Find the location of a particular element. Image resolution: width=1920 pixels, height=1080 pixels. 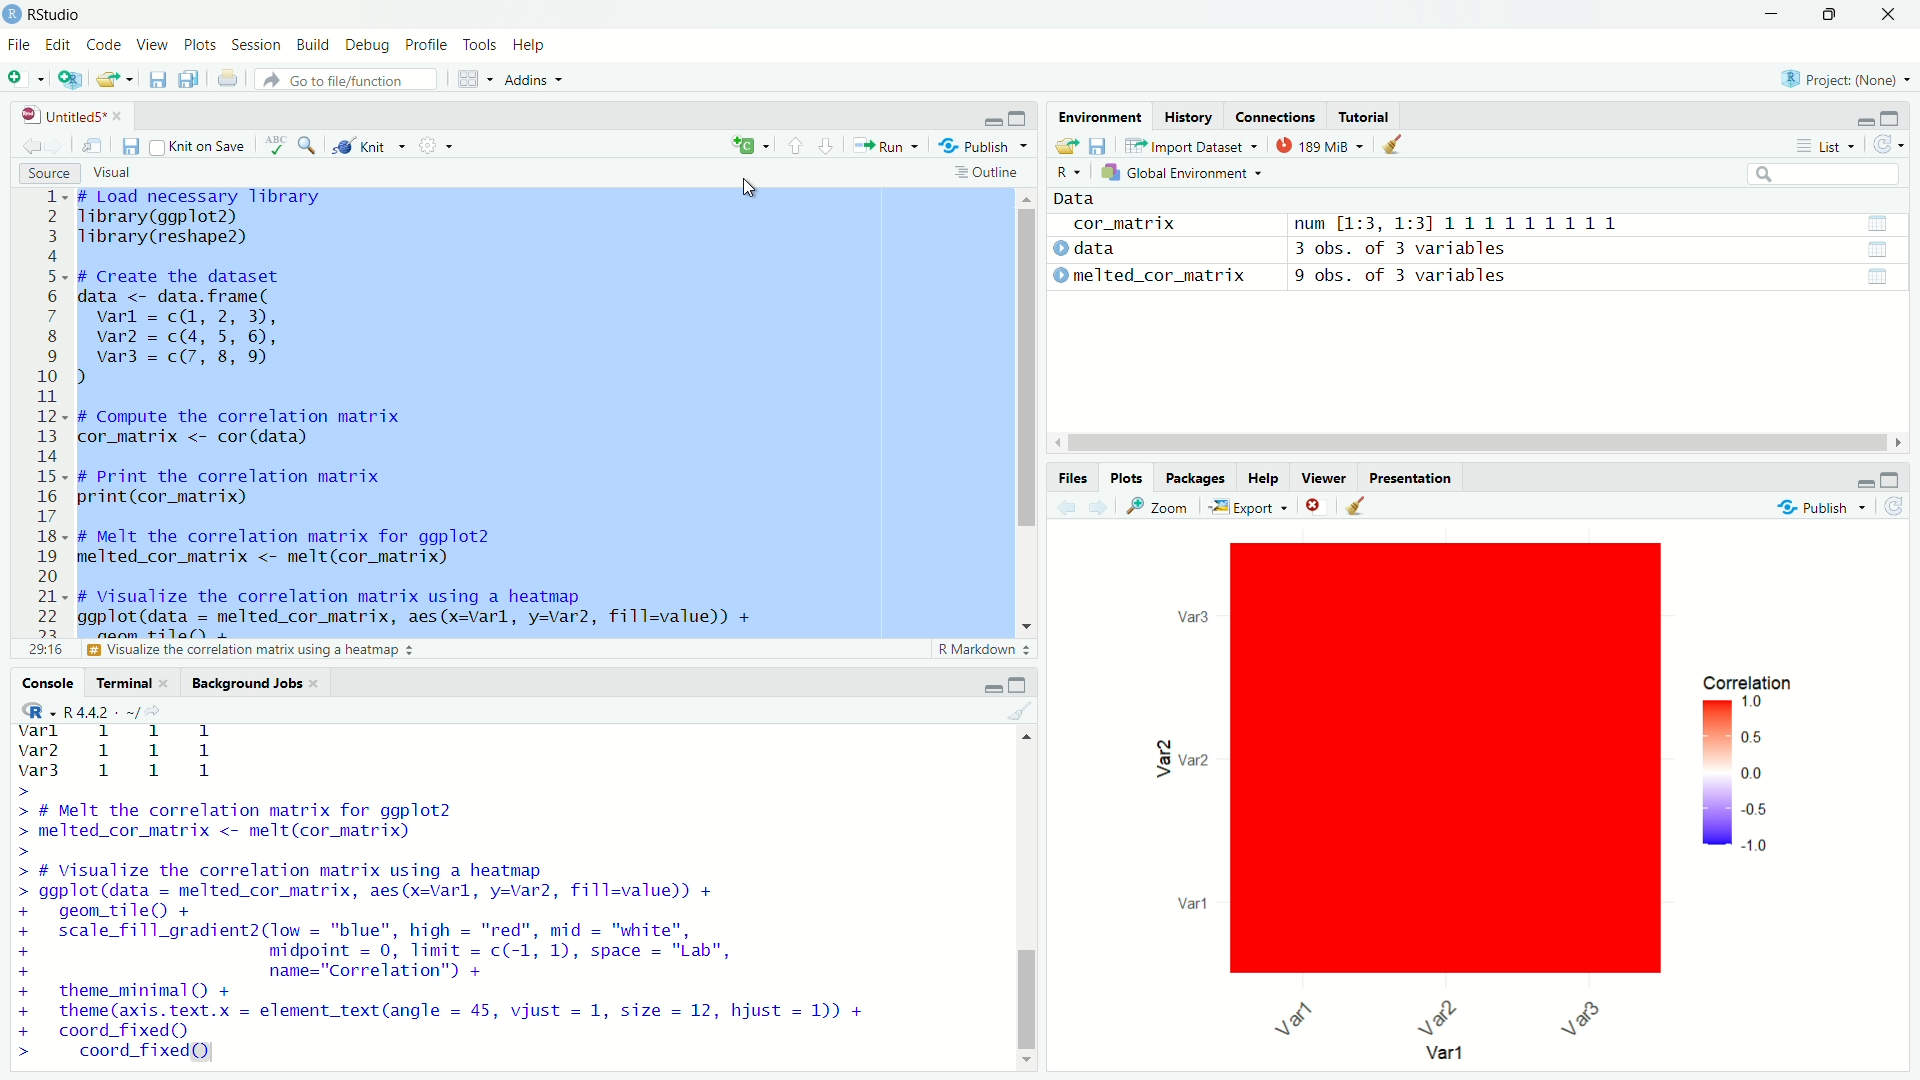

view is located at coordinates (153, 46).